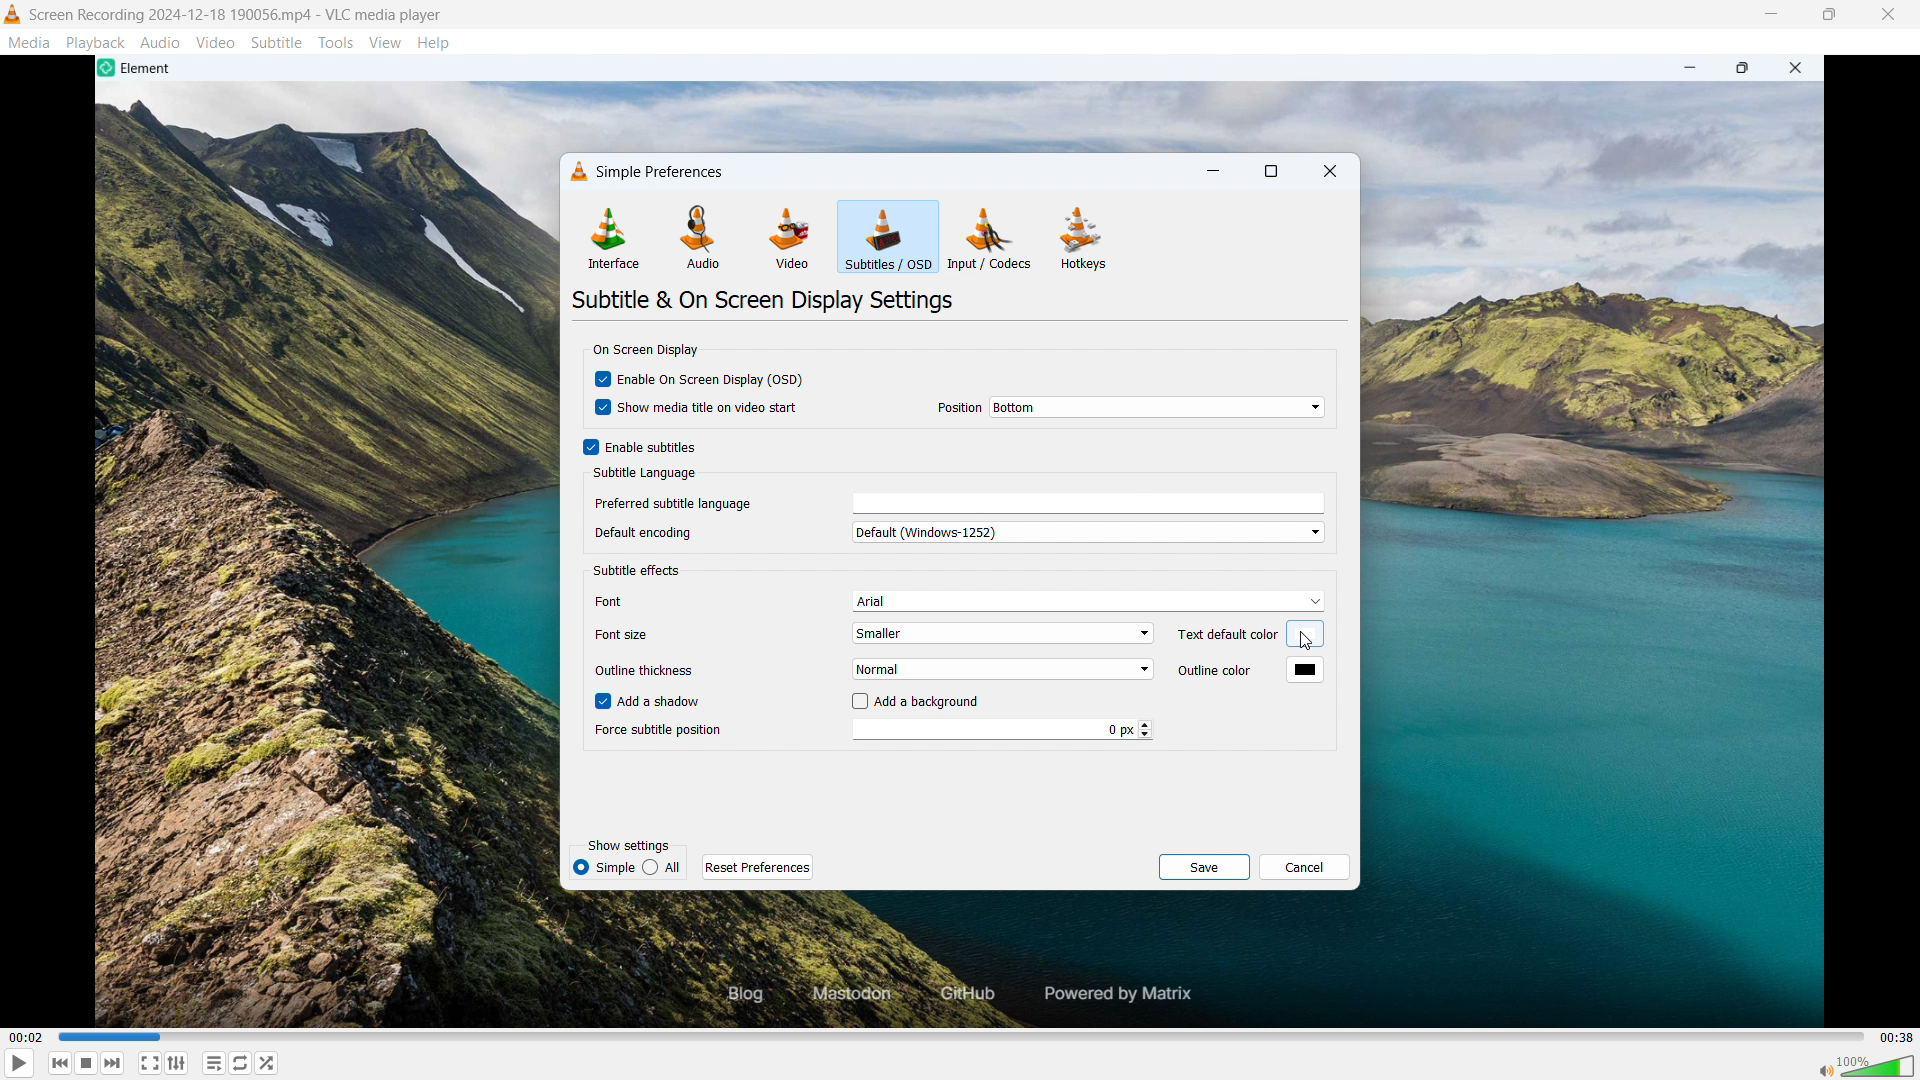 This screenshot has width=1920, height=1080. Describe the element at coordinates (1203, 867) in the screenshot. I see `save ` at that location.